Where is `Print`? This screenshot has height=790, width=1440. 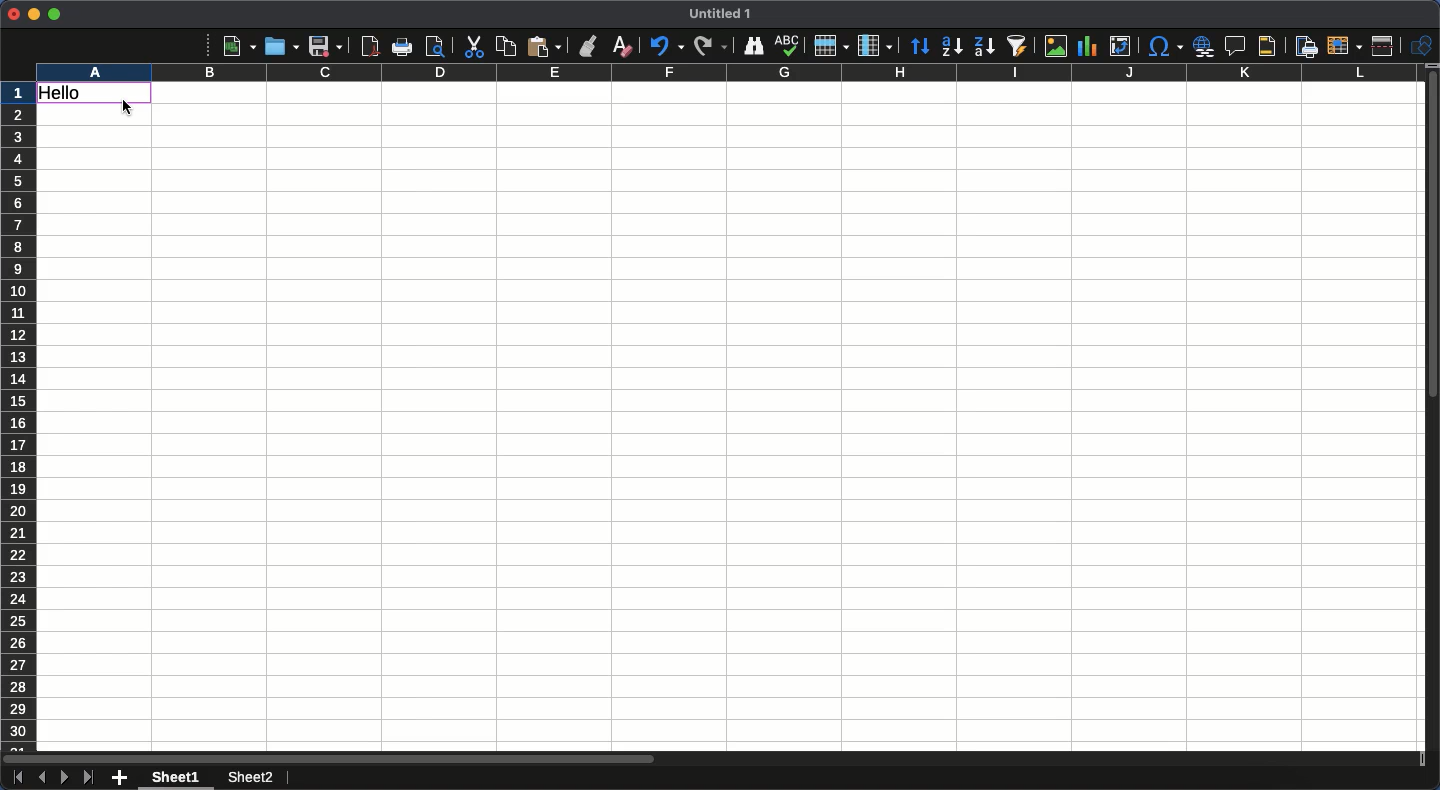
Print is located at coordinates (404, 47).